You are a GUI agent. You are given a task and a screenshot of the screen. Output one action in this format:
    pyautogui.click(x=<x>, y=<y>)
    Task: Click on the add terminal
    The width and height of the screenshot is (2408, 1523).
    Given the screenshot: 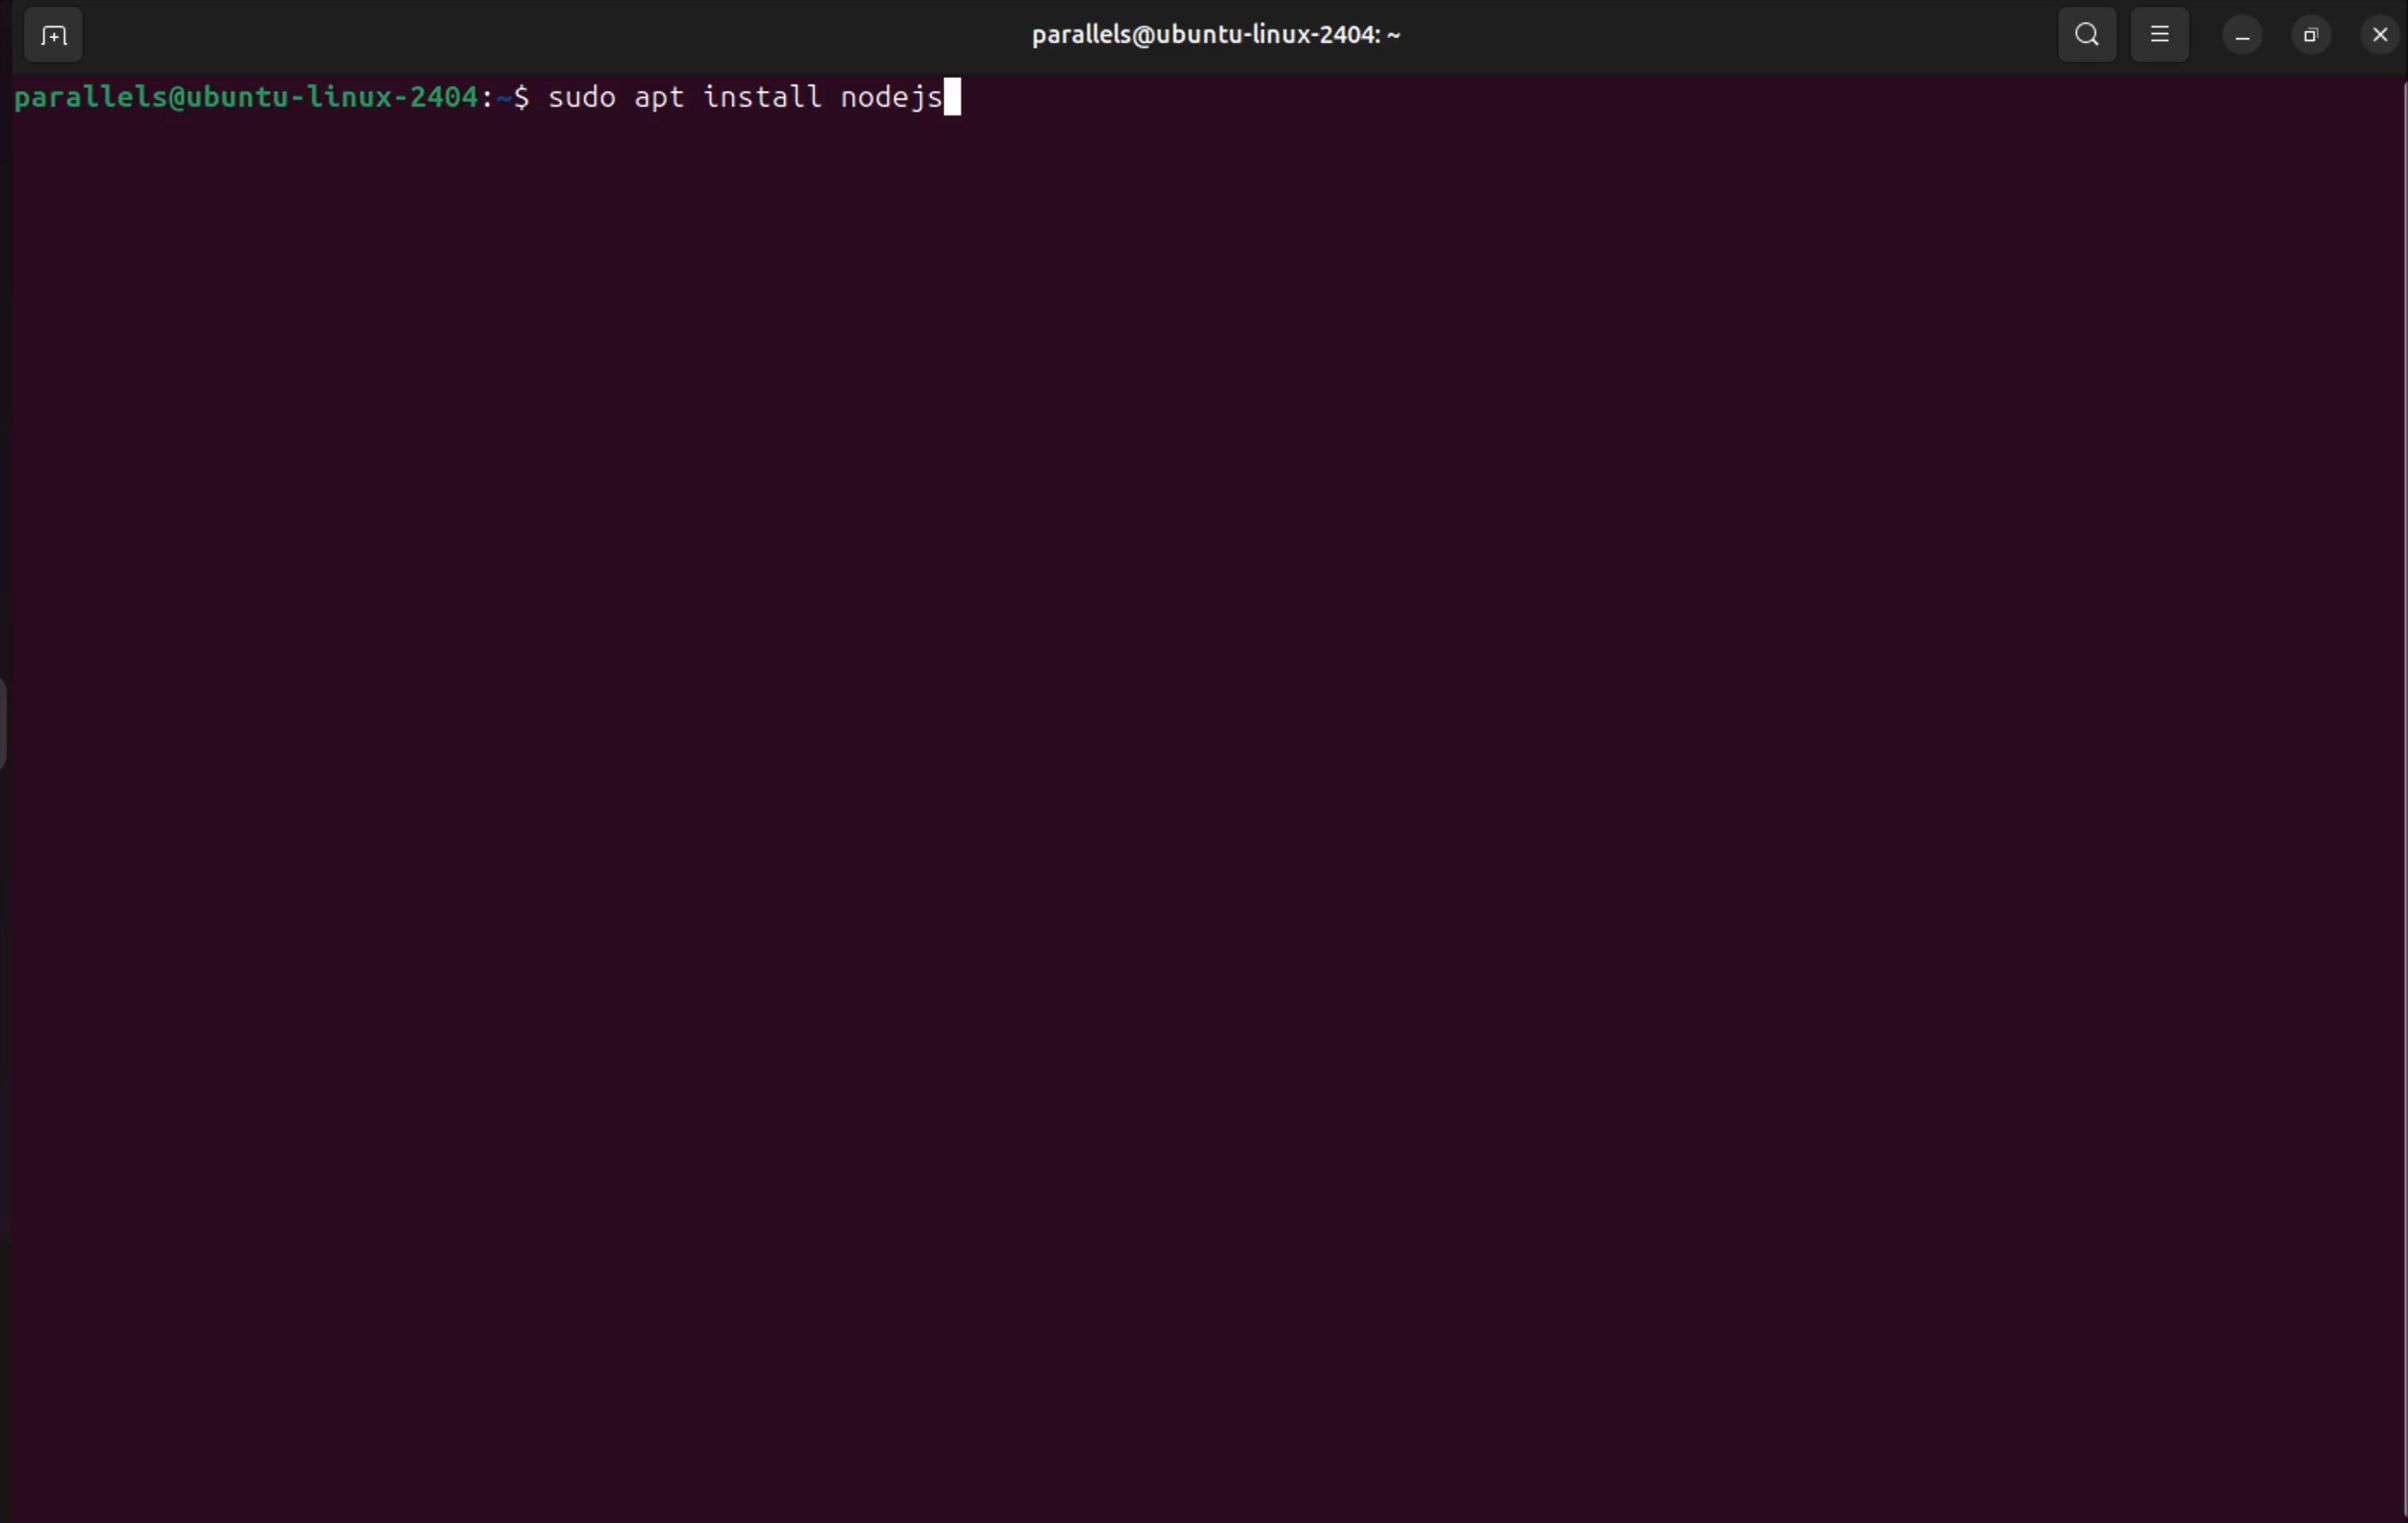 What is the action you would take?
    pyautogui.click(x=50, y=36)
    